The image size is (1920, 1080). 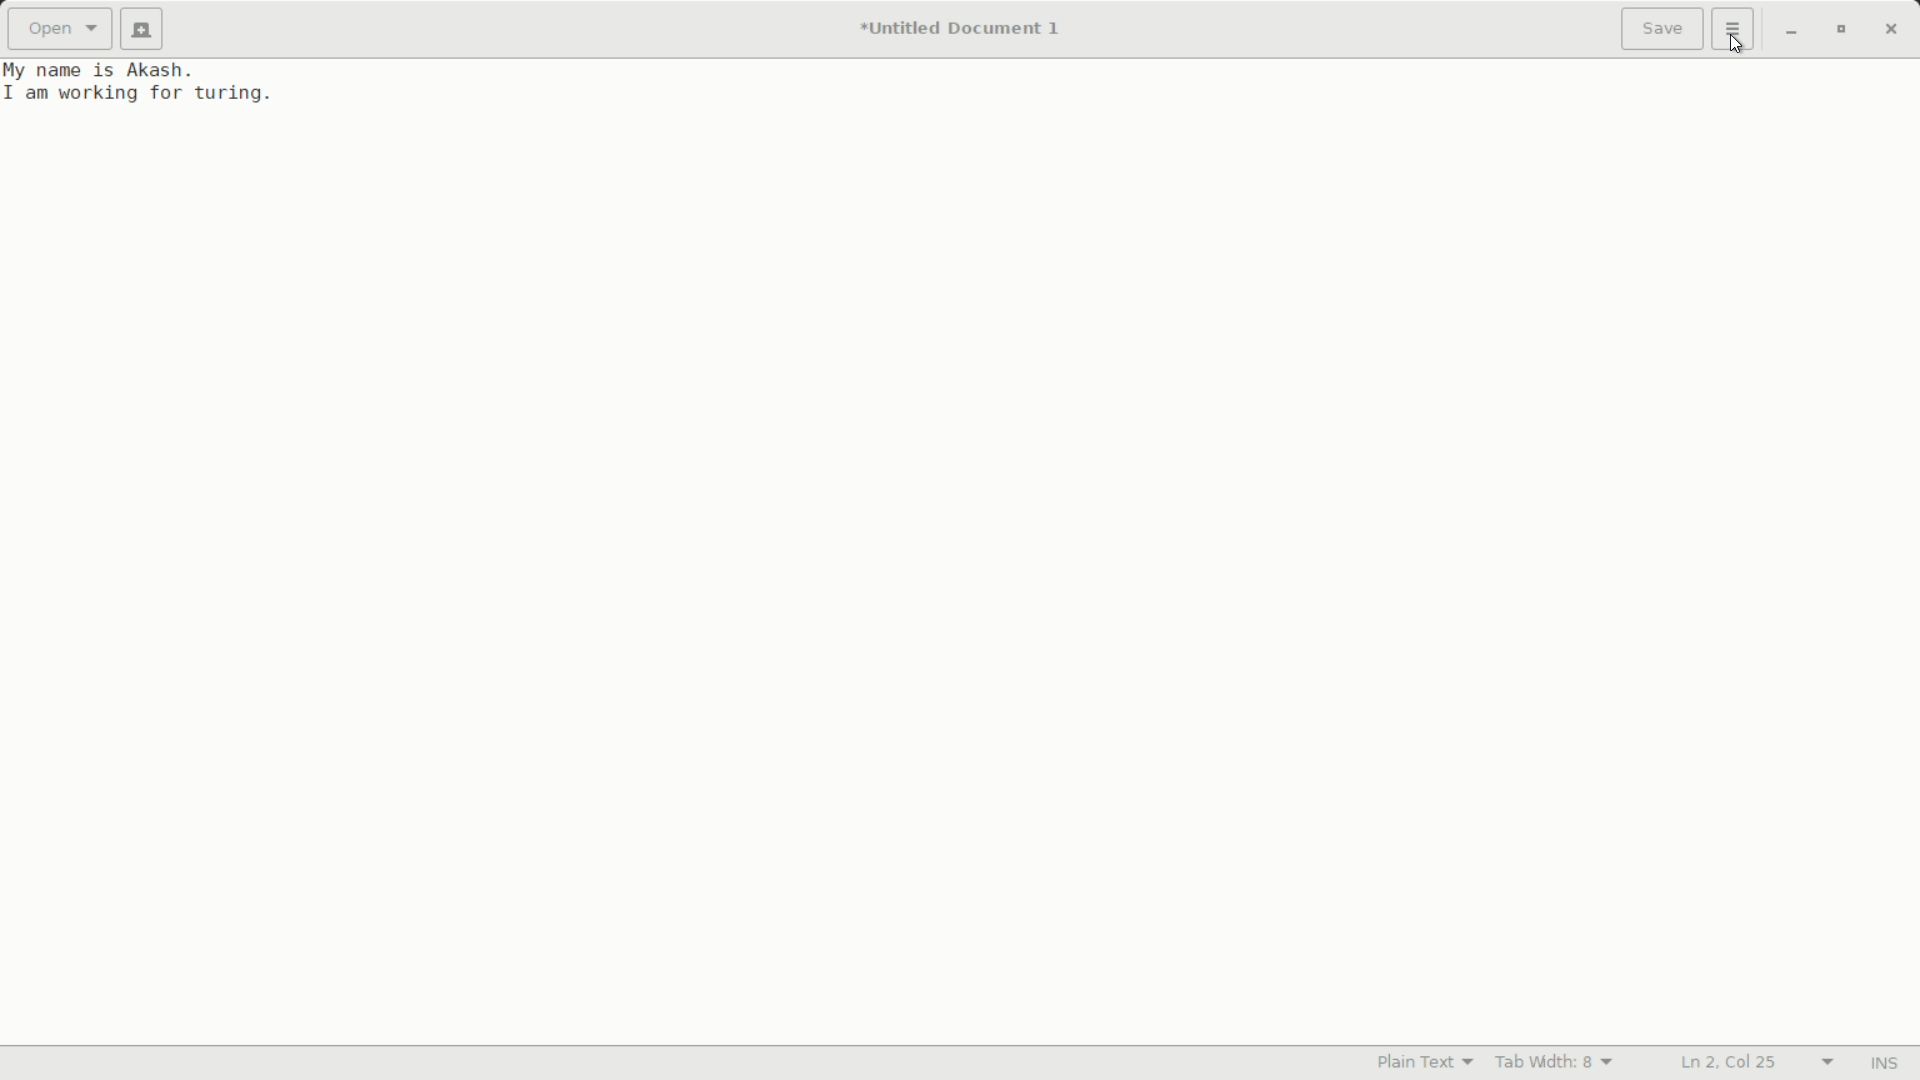 I want to click on more options, so click(x=1733, y=27).